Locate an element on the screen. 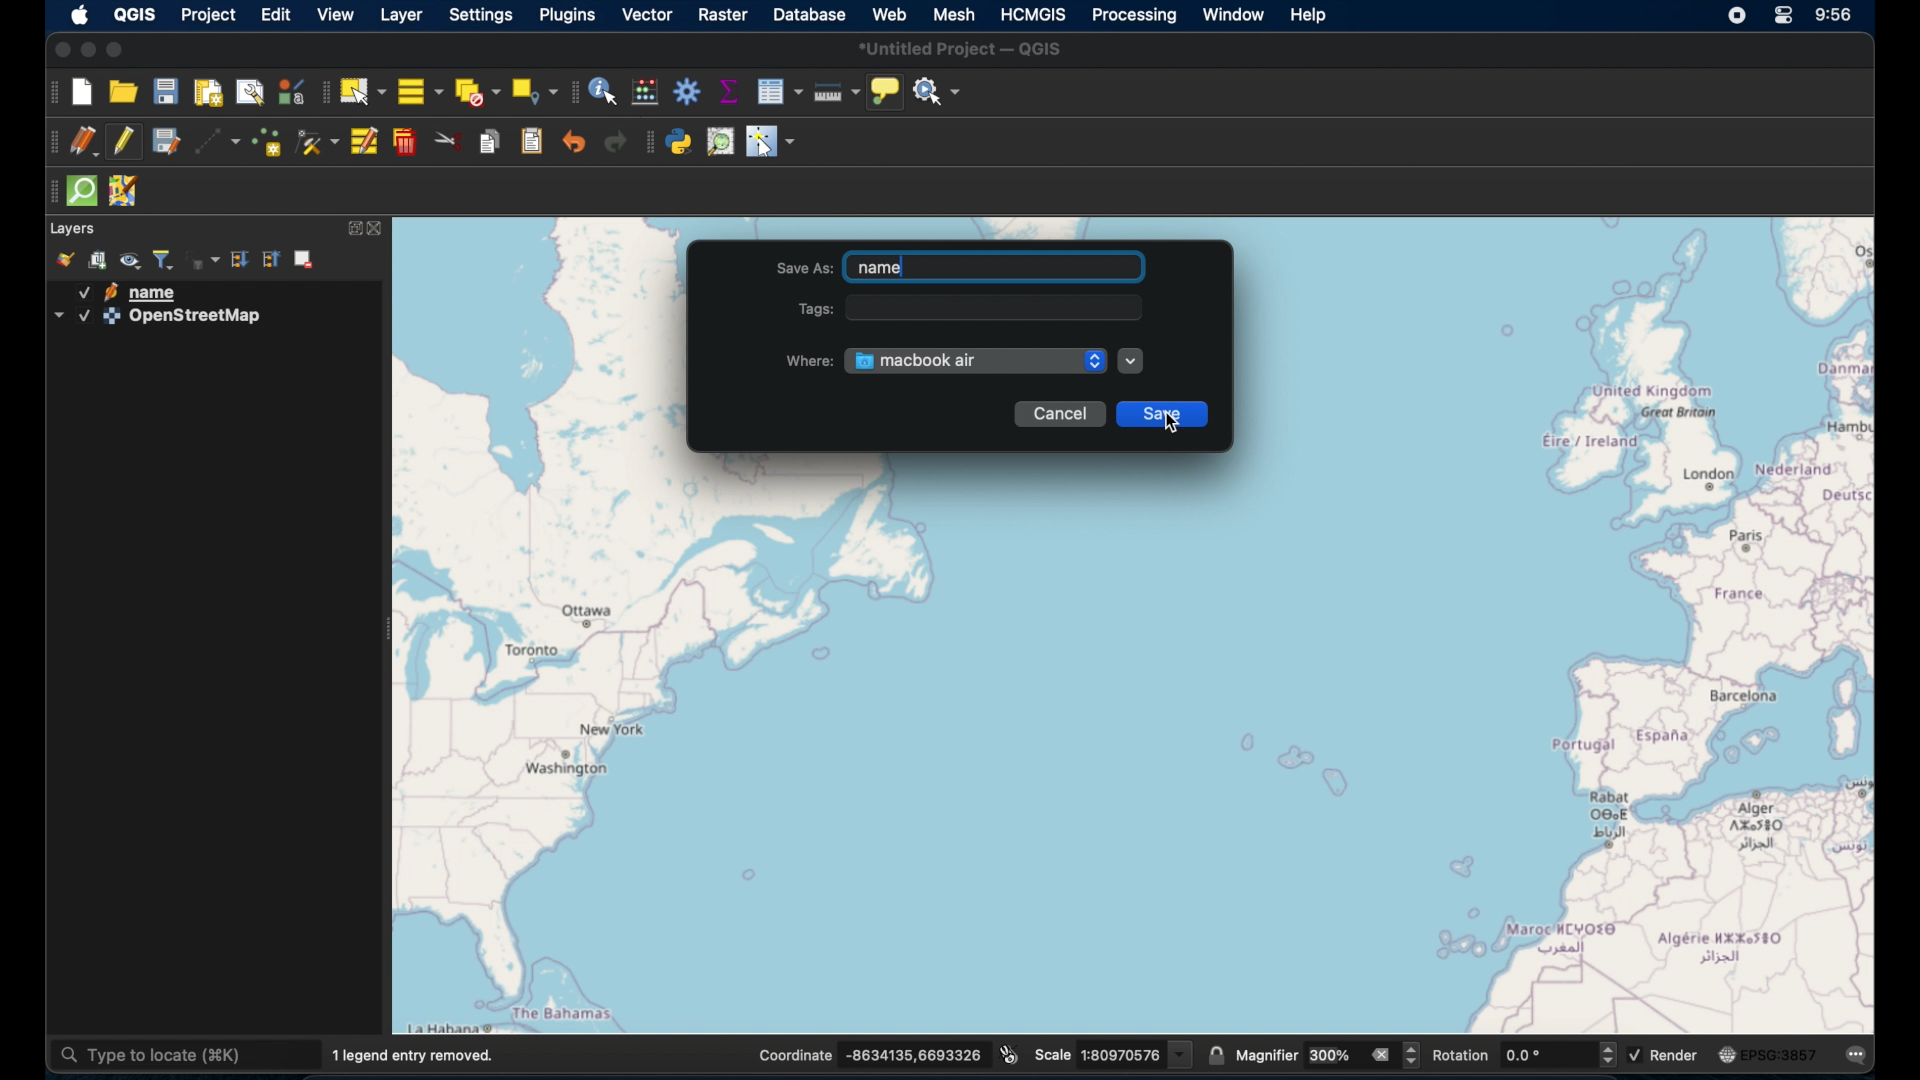 The image size is (1920, 1080). view is located at coordinates (332, 14).